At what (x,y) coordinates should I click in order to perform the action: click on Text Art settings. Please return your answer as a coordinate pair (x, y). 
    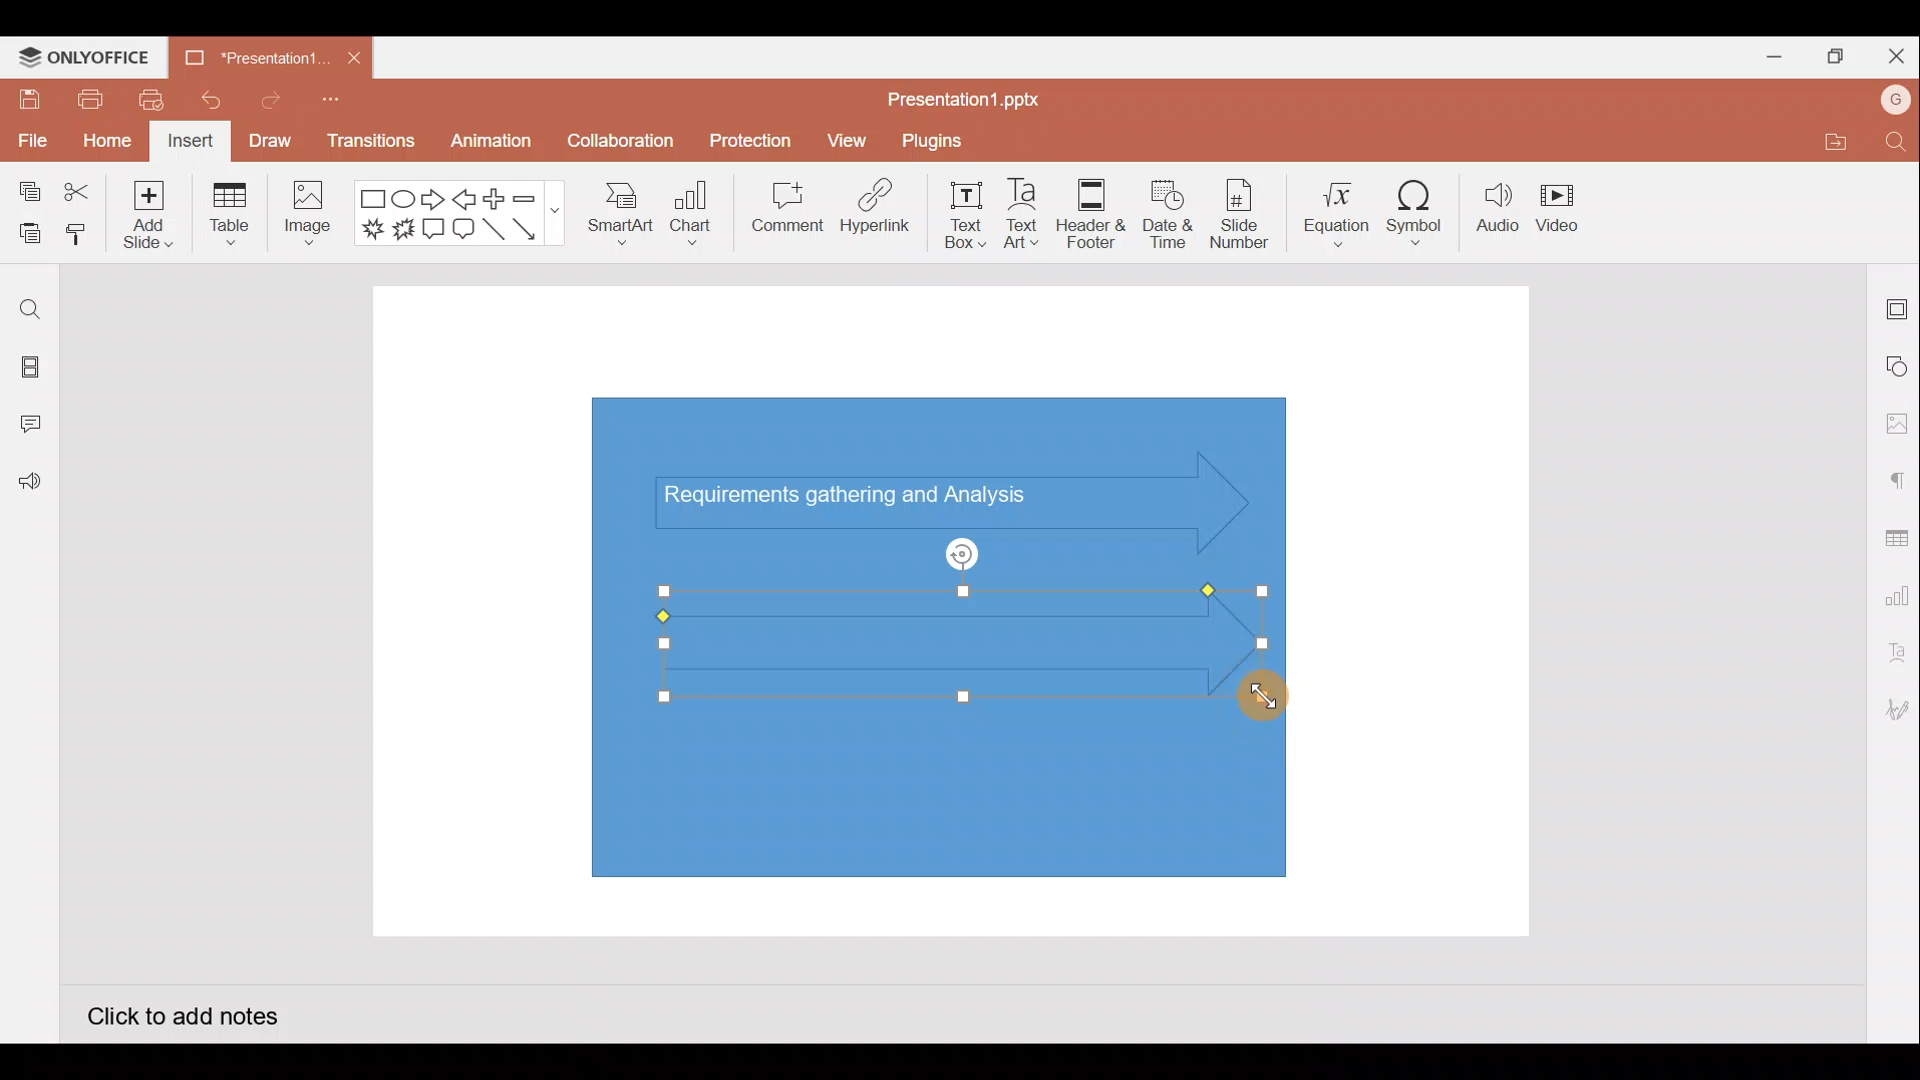
    Looking at the image, I should click on (1895, 653).